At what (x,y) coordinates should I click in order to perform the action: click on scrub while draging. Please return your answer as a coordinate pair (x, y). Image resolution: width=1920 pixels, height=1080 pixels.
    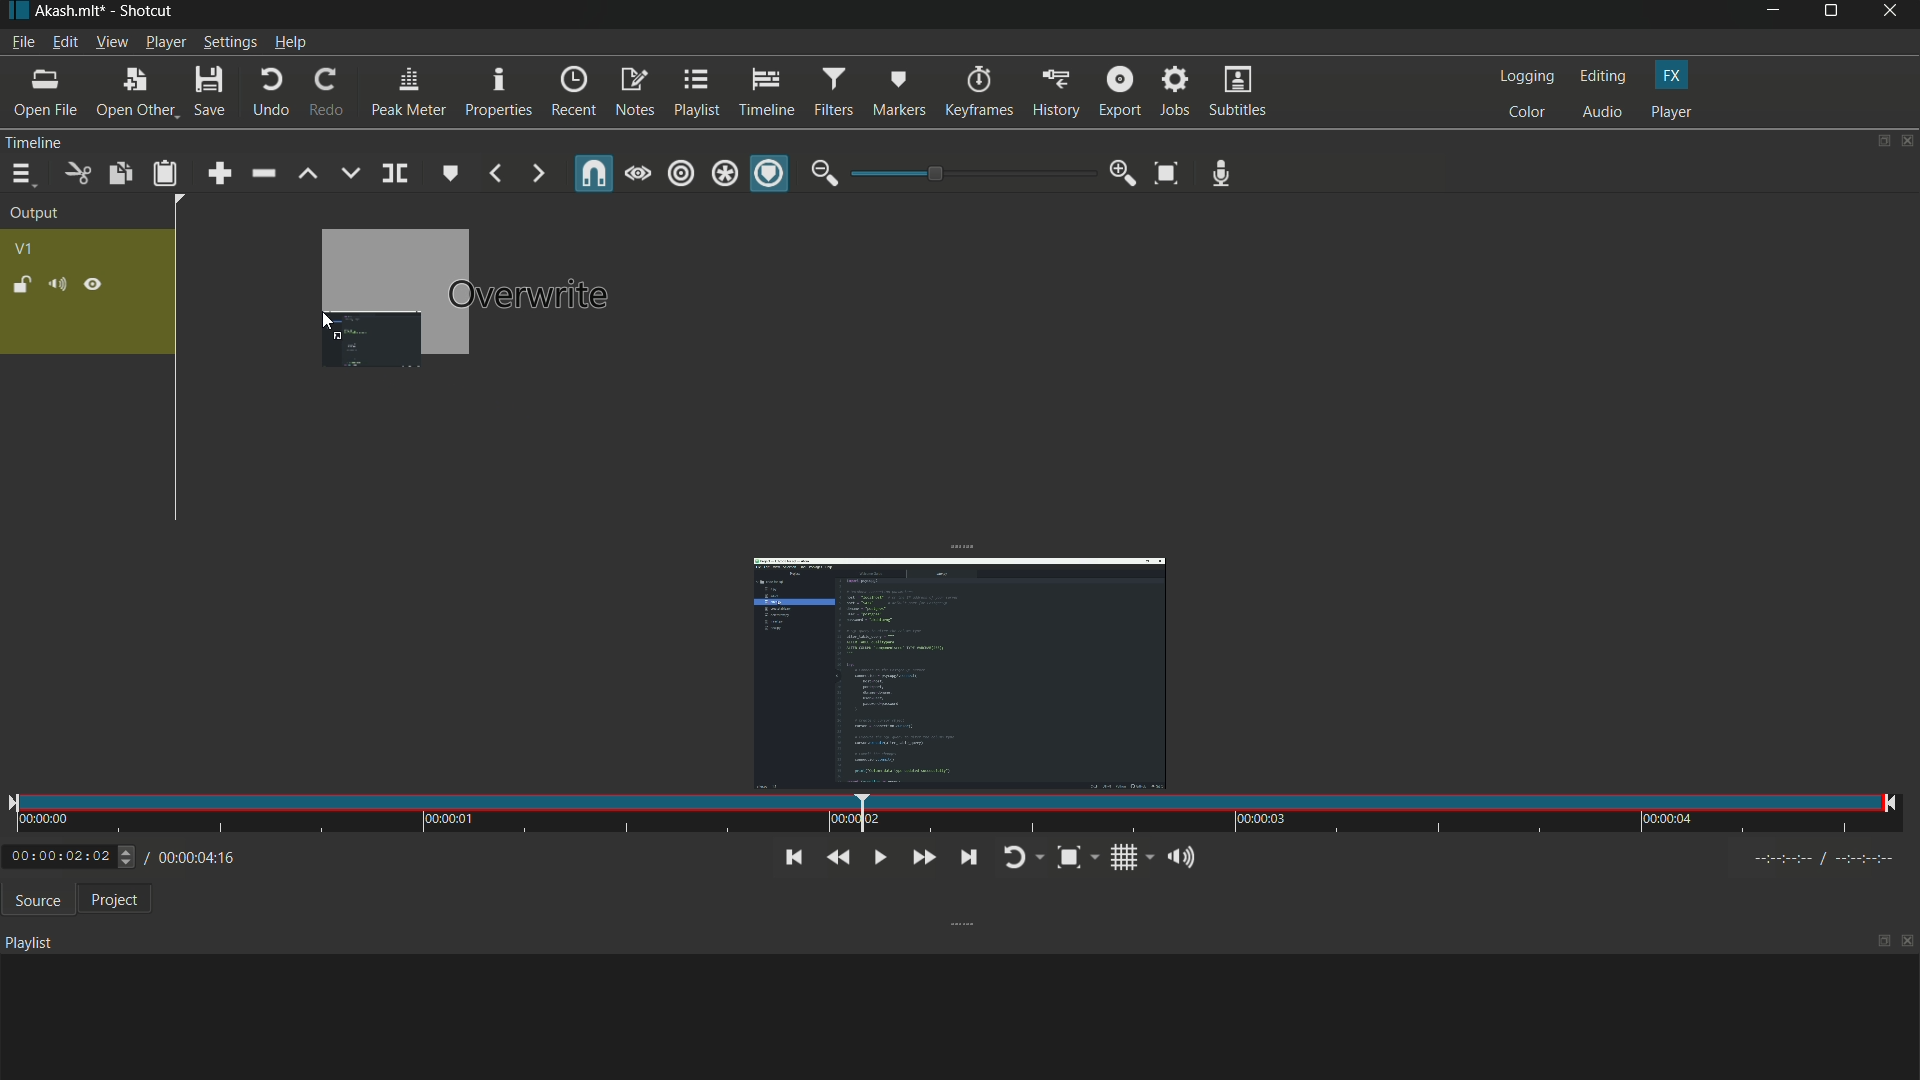
    Looking at the image, I should click on (639, 173).